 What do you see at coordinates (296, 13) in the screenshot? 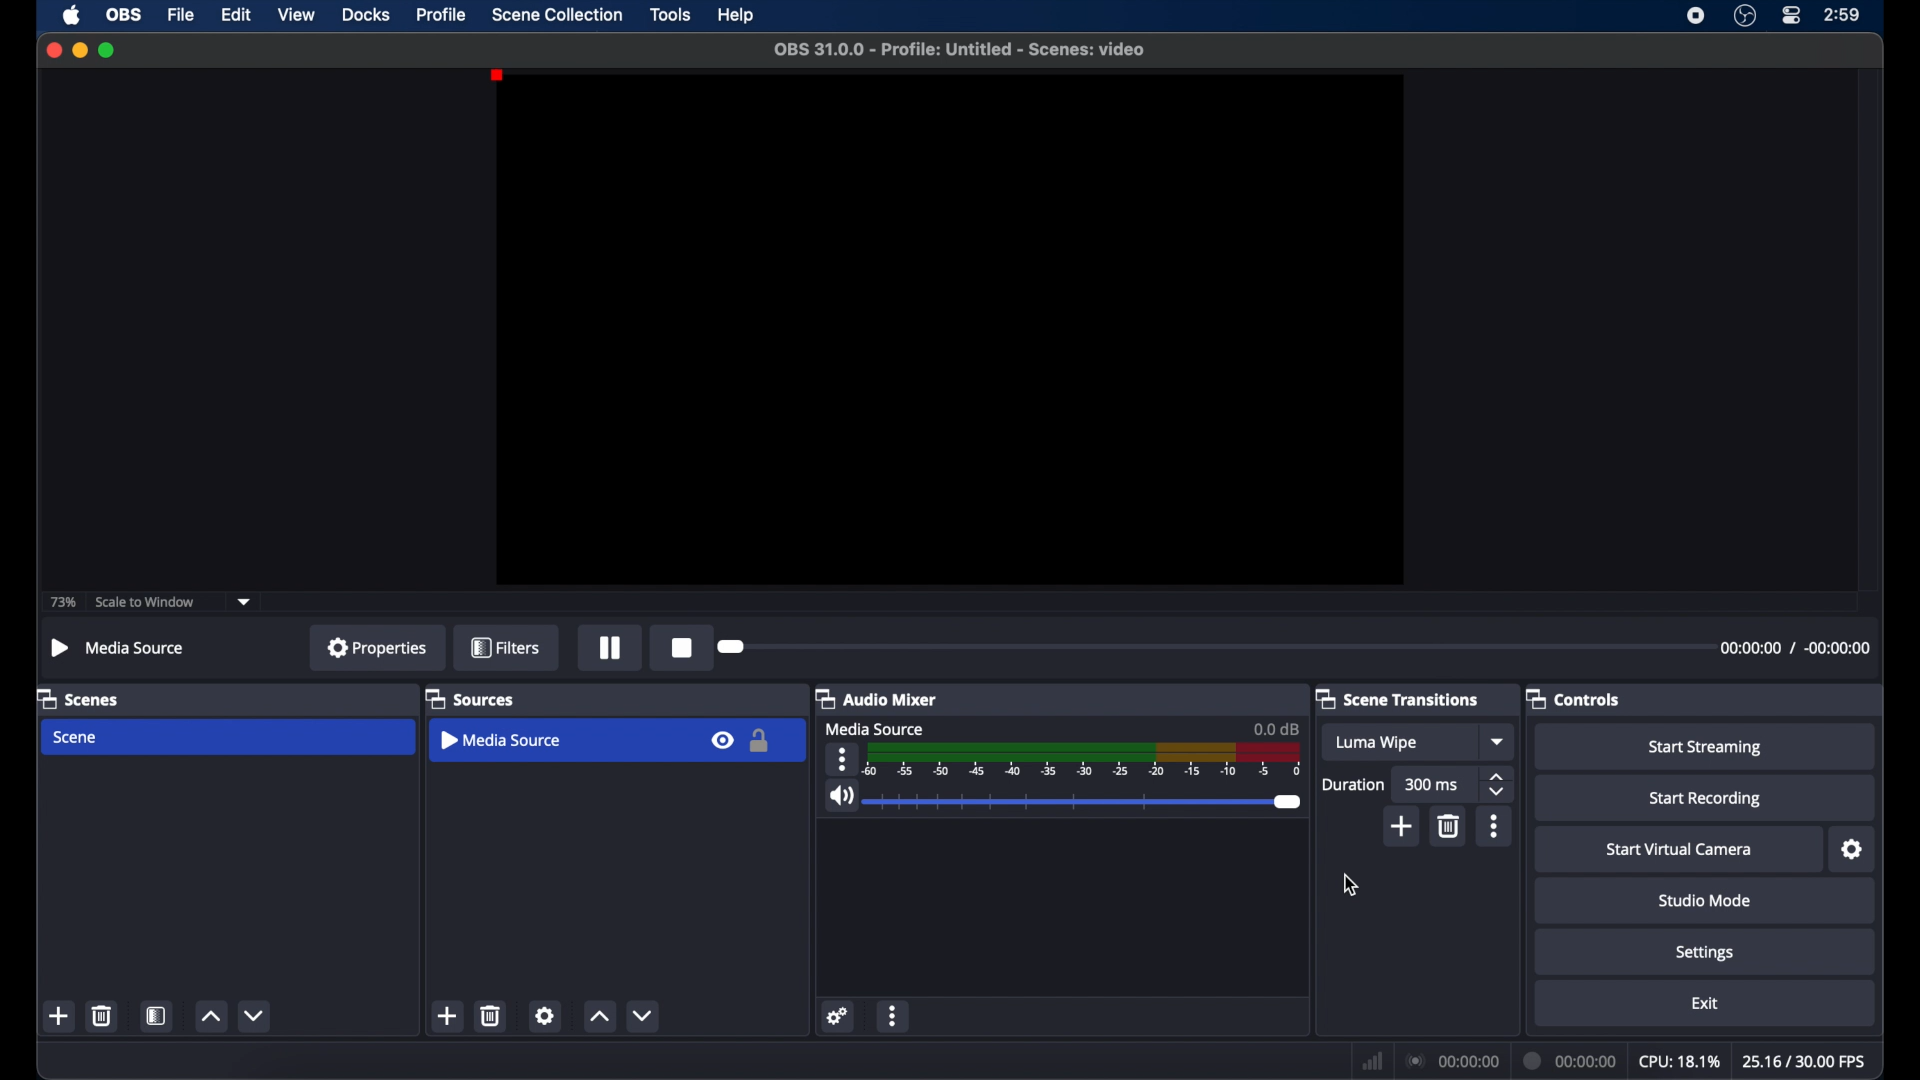
I see `view` at bounding box center [296, 13].